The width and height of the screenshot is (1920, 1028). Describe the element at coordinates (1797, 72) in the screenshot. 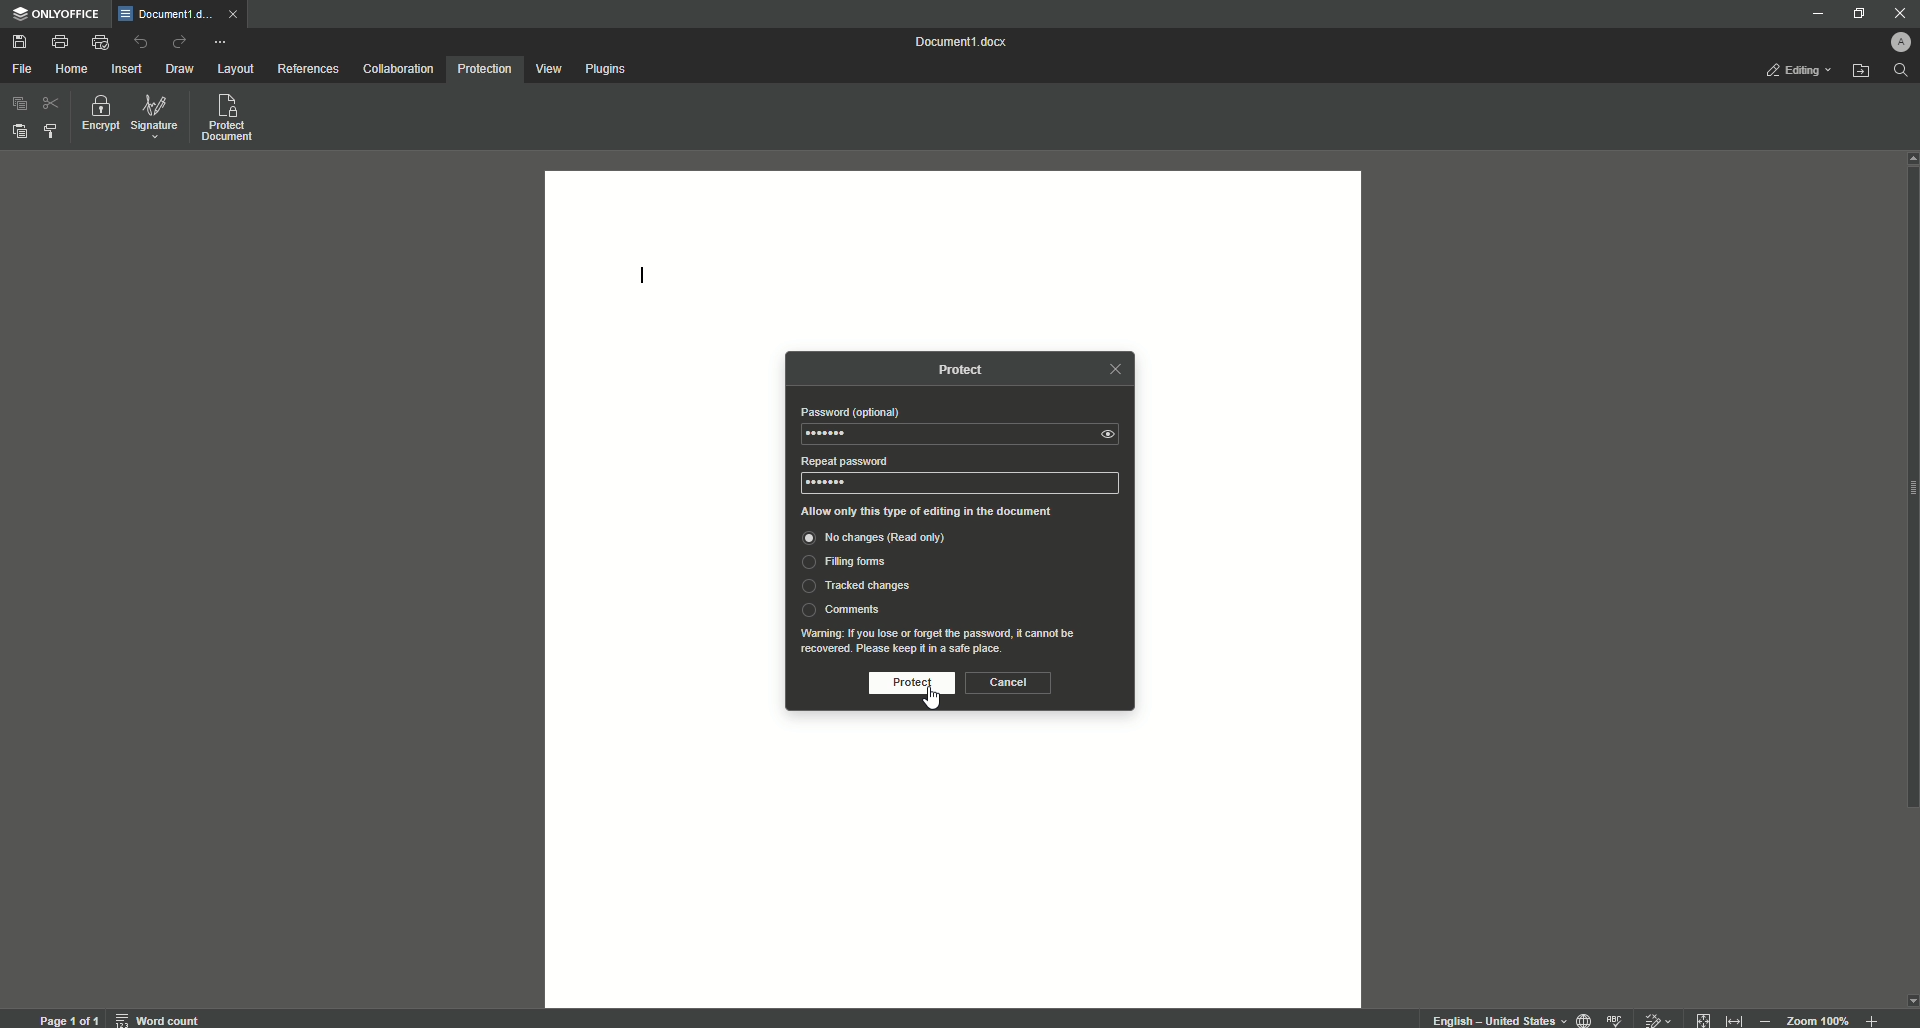

I see `Editing` at that location.